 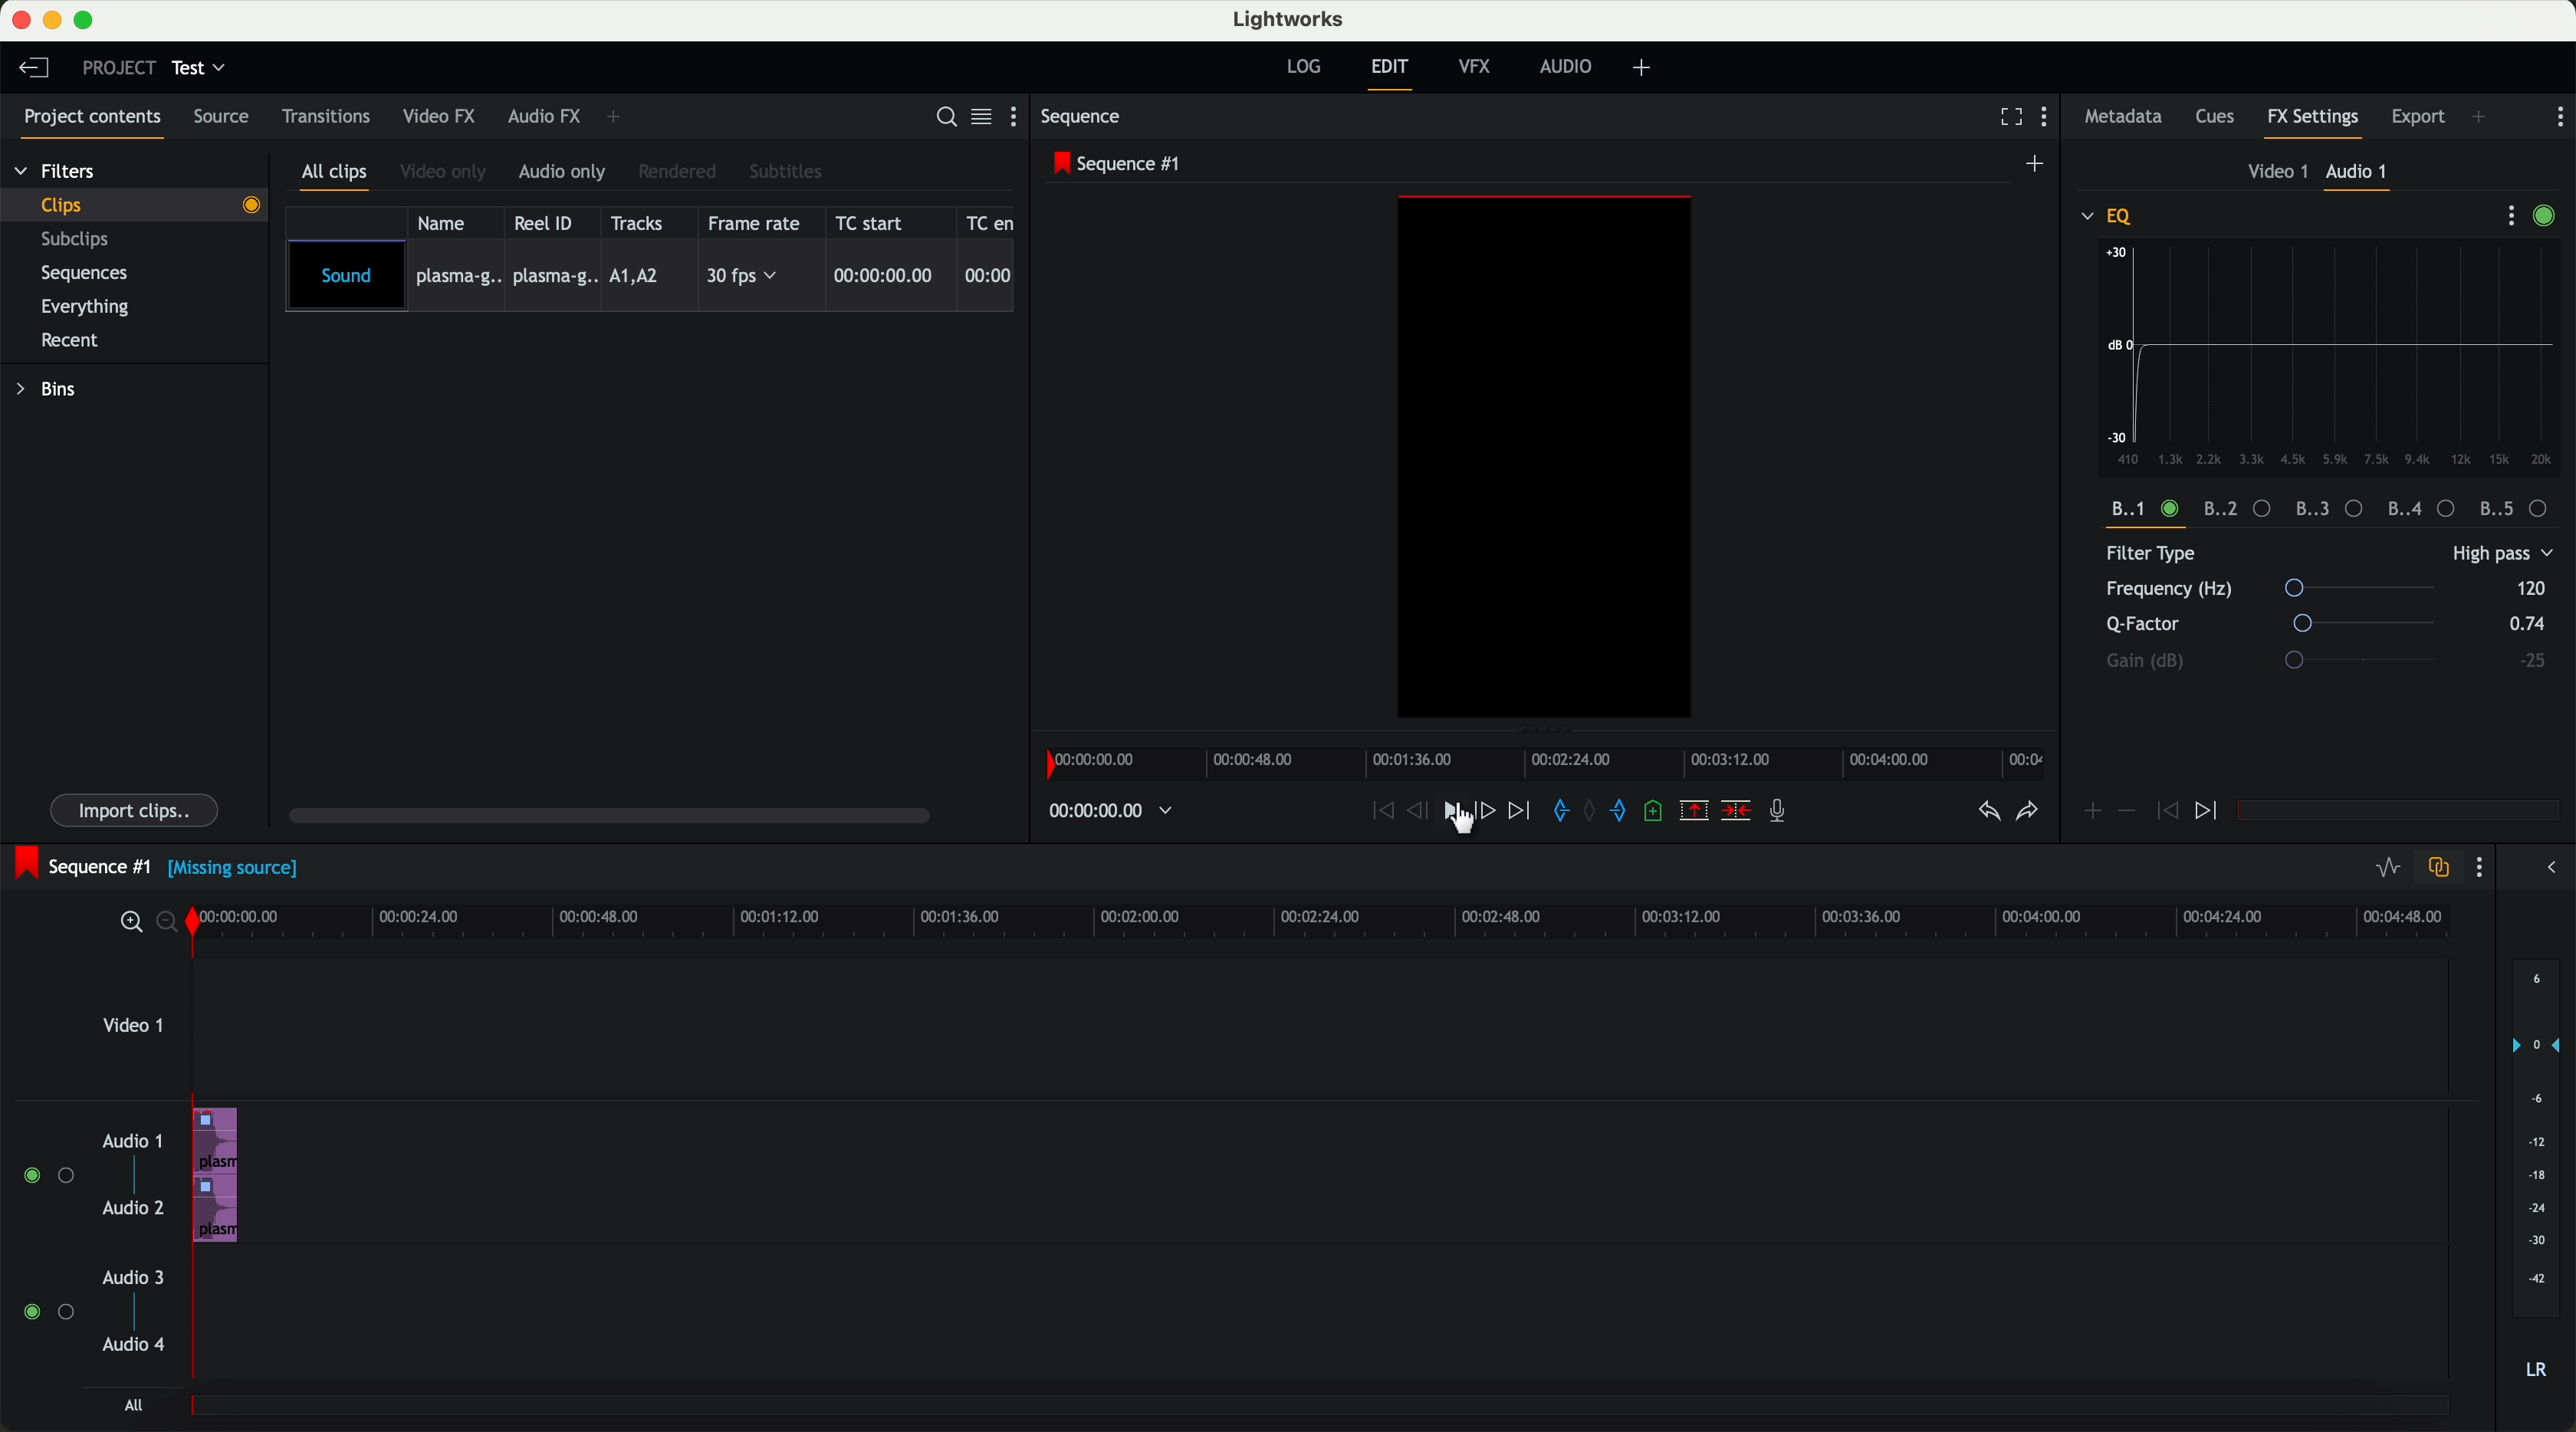 What do you see at coordinates (52, 21) in the screenshot?
I see `minimize` at bounding box center [52, 21].